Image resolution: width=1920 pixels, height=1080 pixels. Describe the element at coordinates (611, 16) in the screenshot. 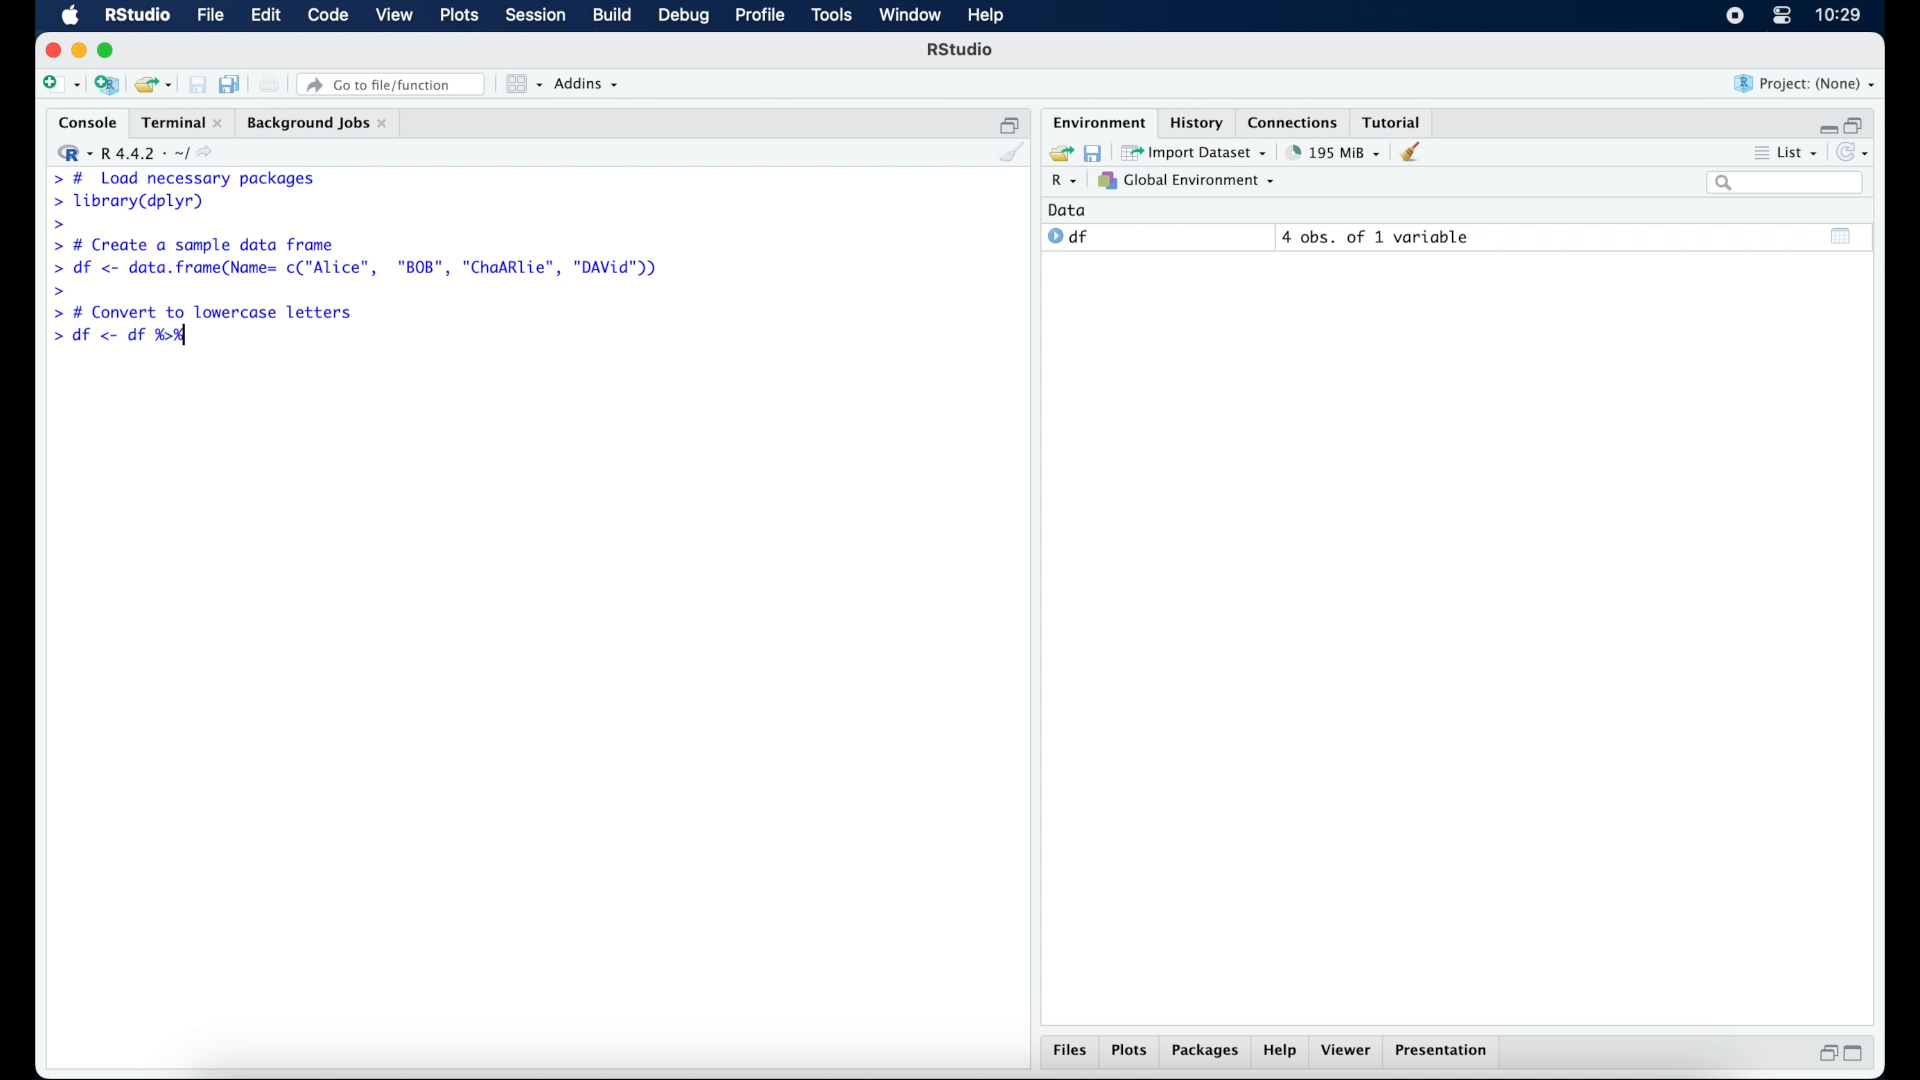

I see `build` at that location.